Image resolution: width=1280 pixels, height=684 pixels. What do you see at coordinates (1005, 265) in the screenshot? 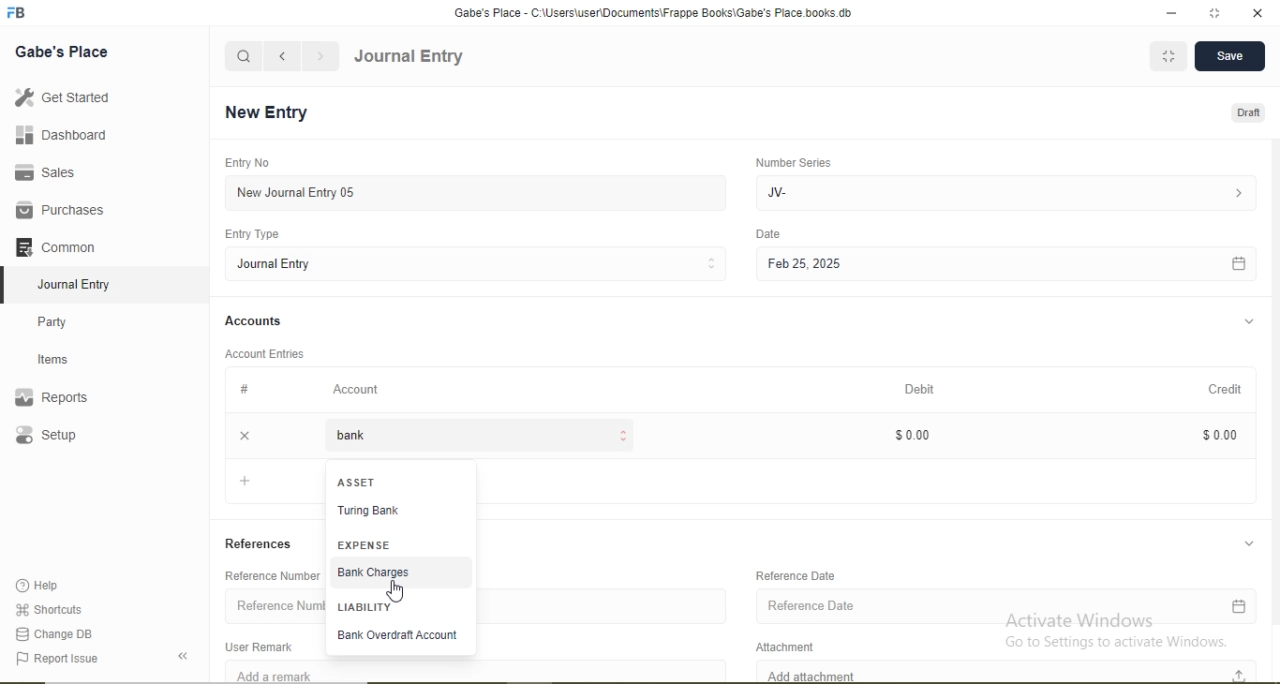
I see `Feb 25, 2025` at bounding box center [1005, 265].